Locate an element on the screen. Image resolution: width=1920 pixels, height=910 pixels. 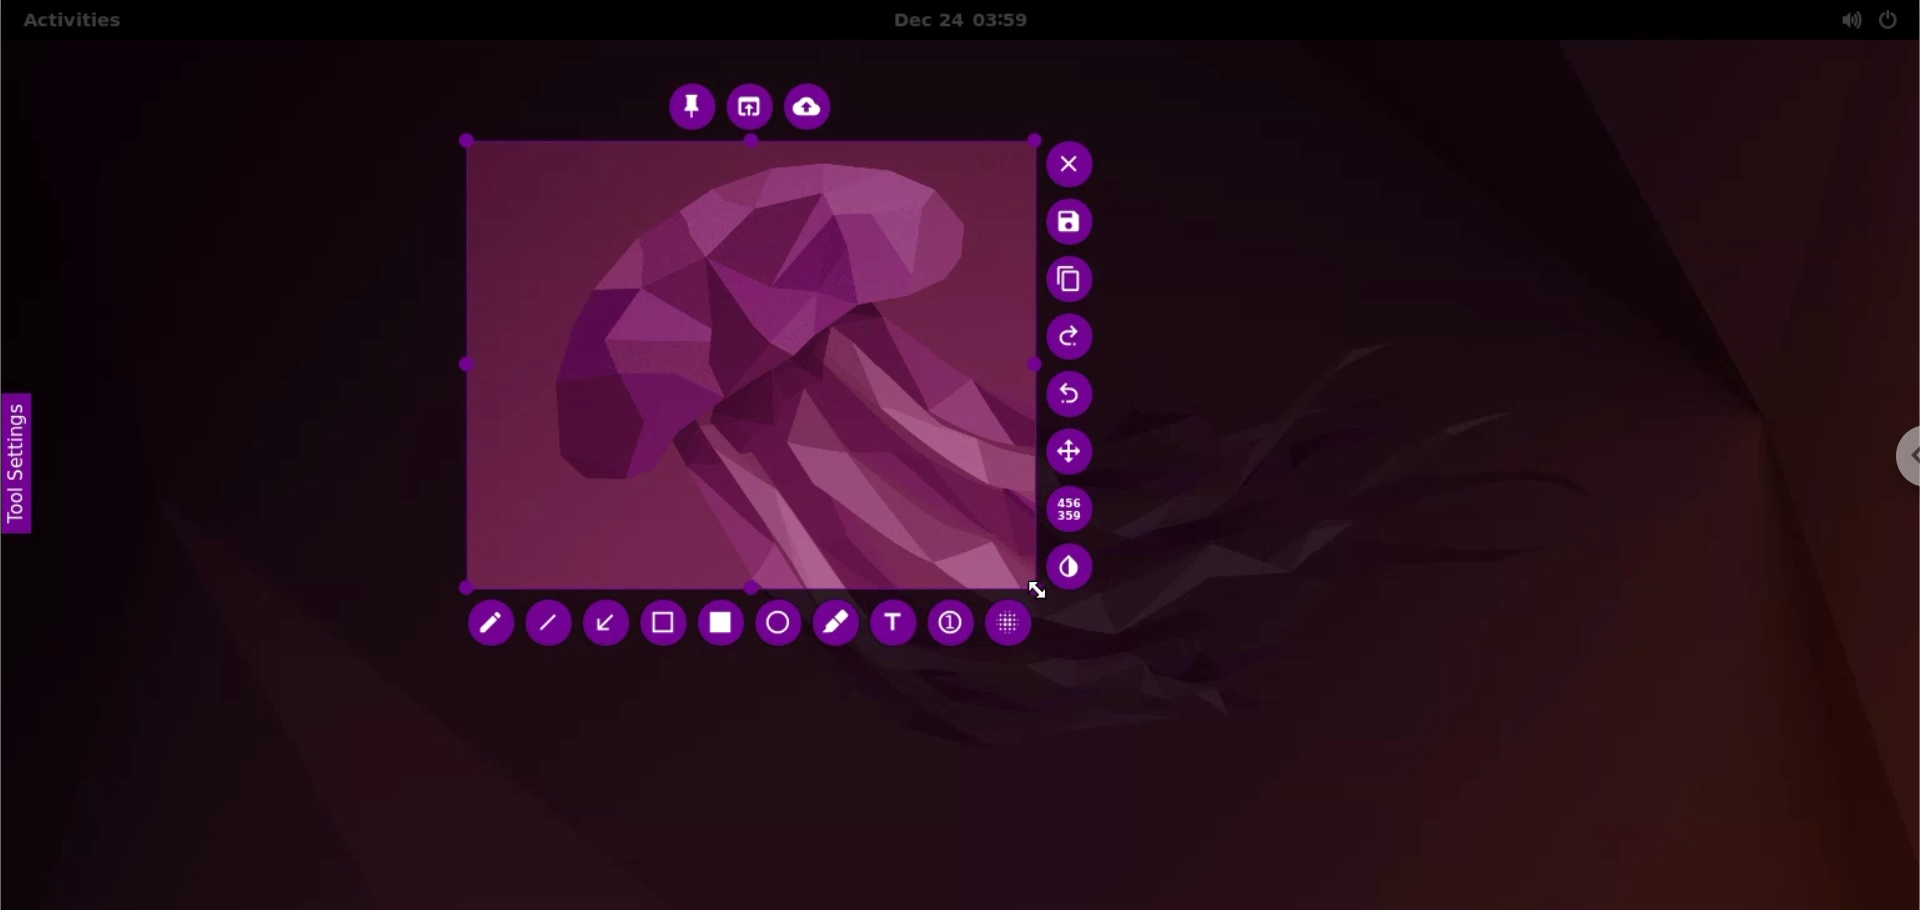
tool settings  is located at coordinates (17, 468).